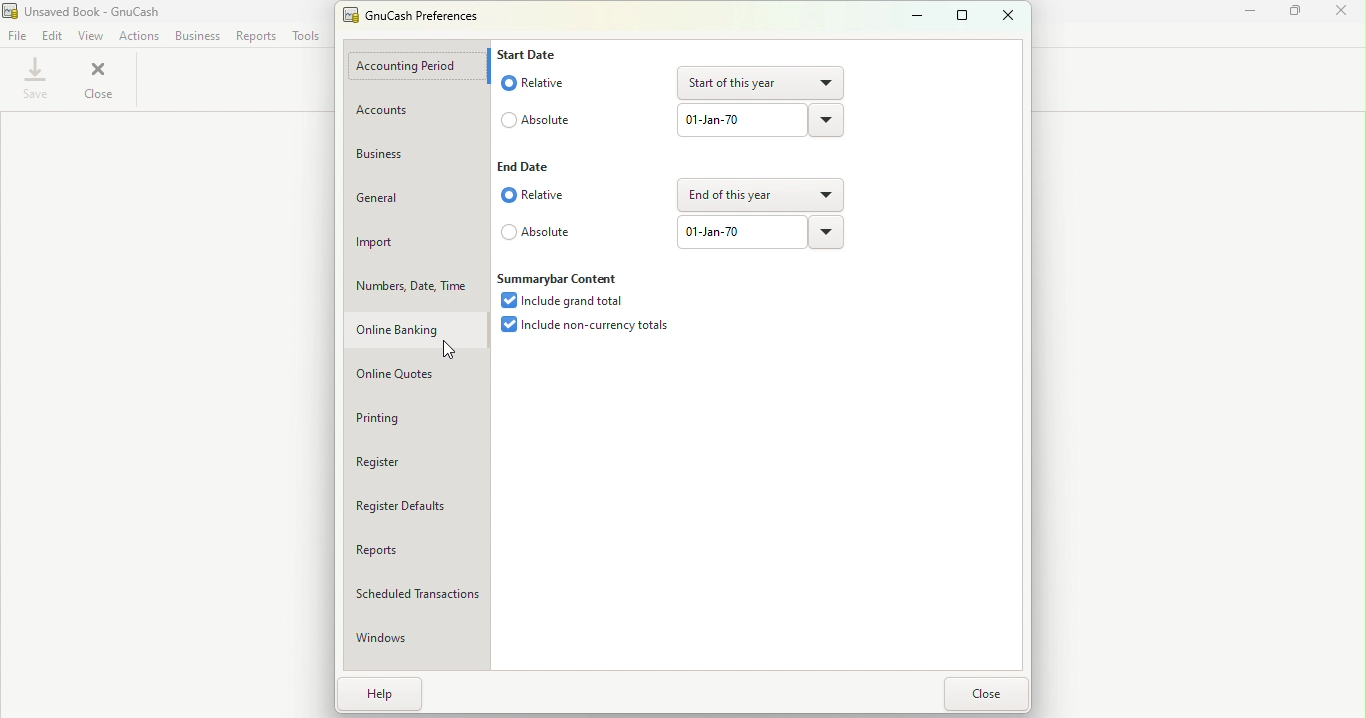 The image size is (1366, 718). Describe the element at coordinates (411, 204) in the screenshot. I see `General` at that location.